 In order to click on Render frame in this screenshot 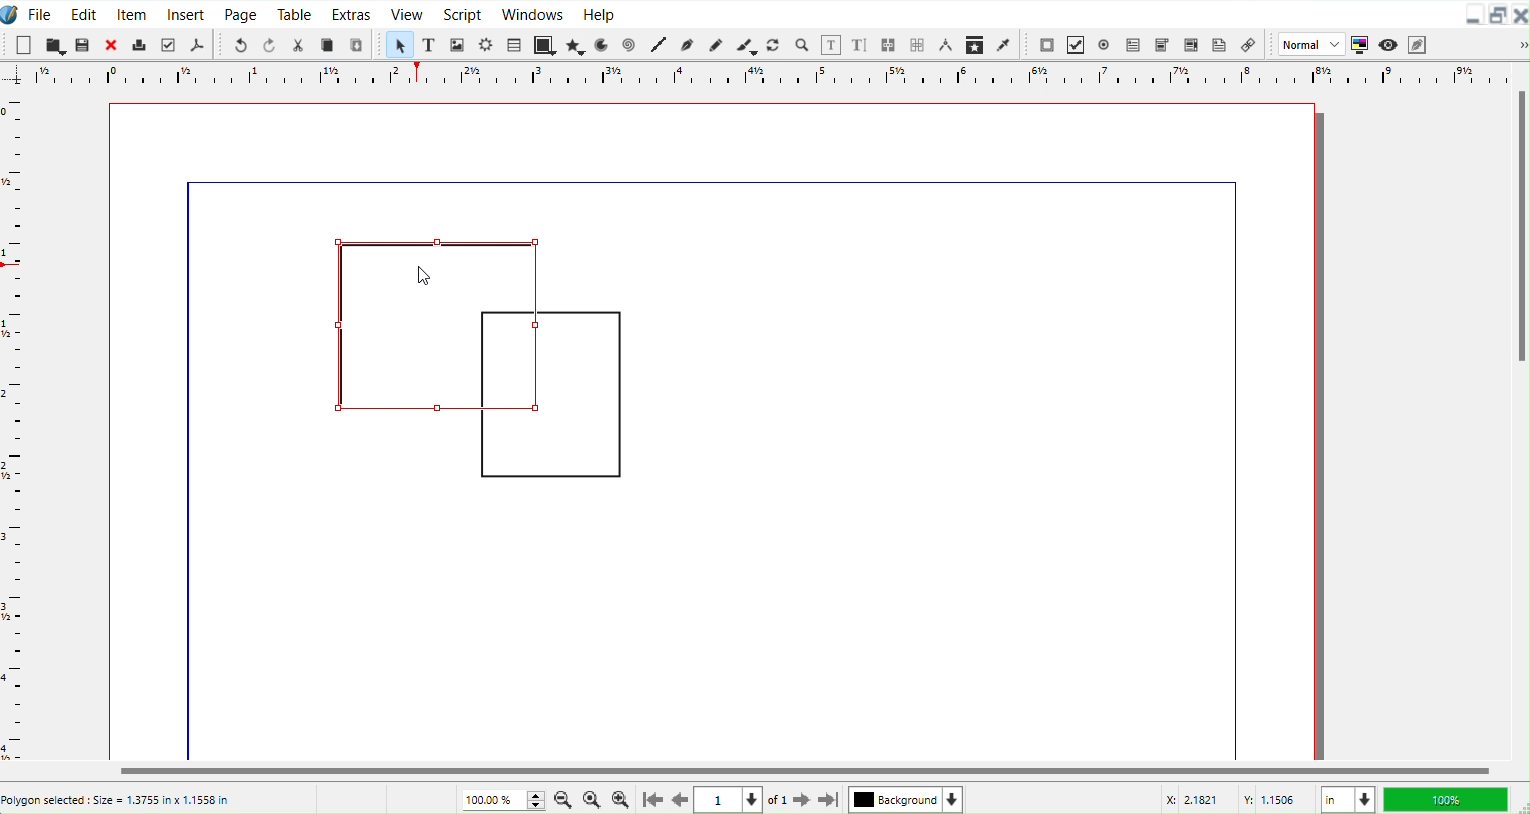, I will do `click(487, 45)`.